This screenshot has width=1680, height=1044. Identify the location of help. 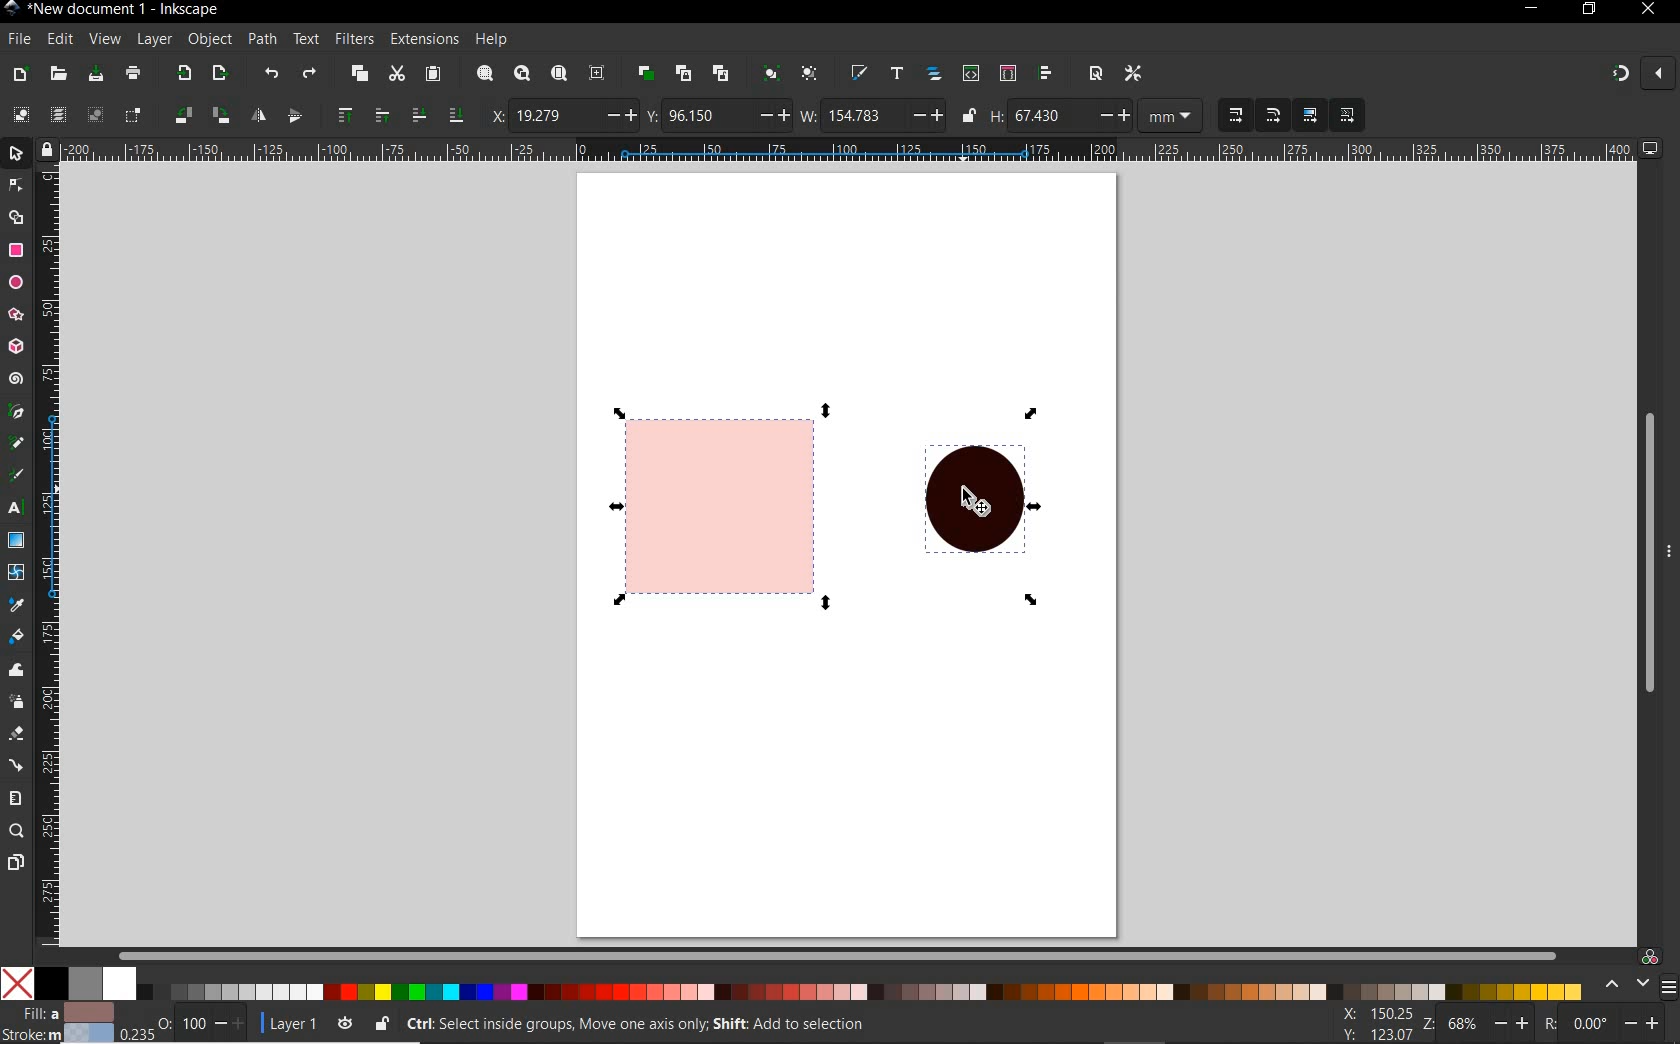
(492, 40).